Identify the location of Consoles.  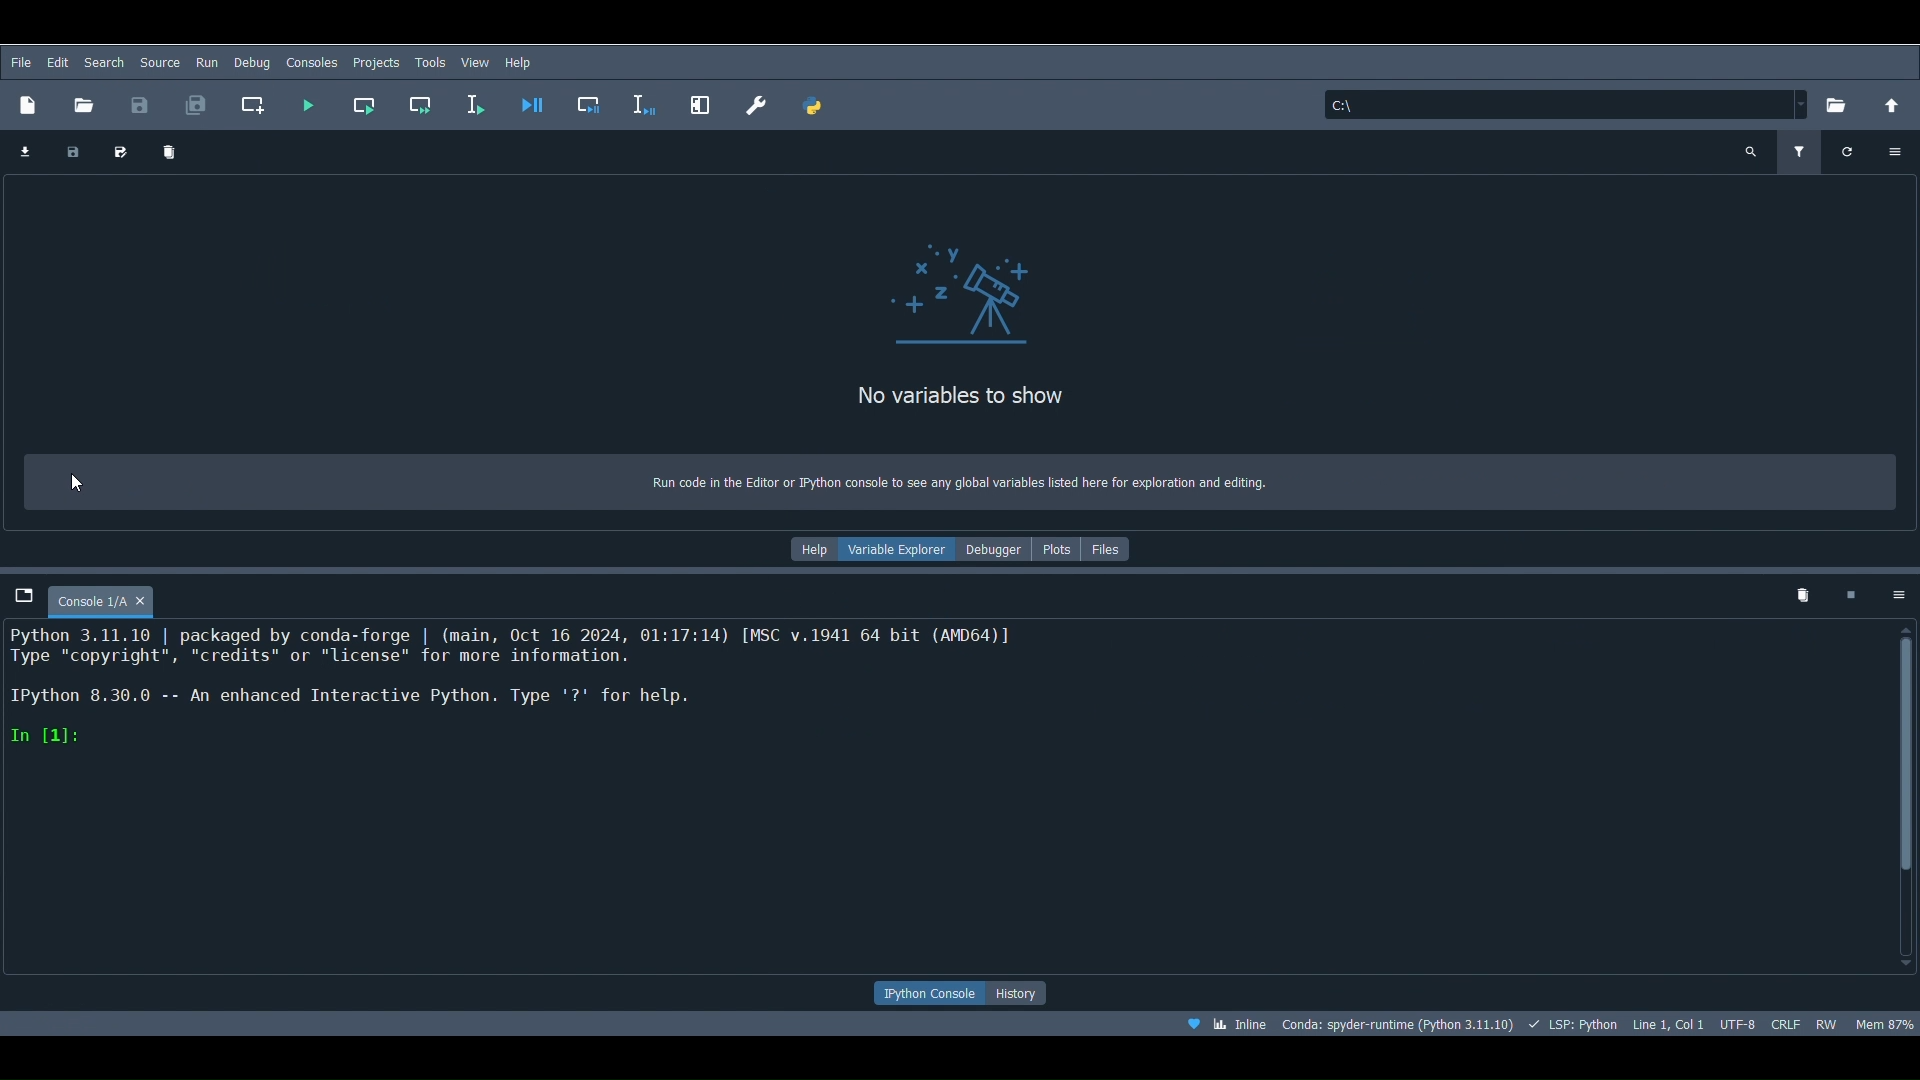
(312, 62).